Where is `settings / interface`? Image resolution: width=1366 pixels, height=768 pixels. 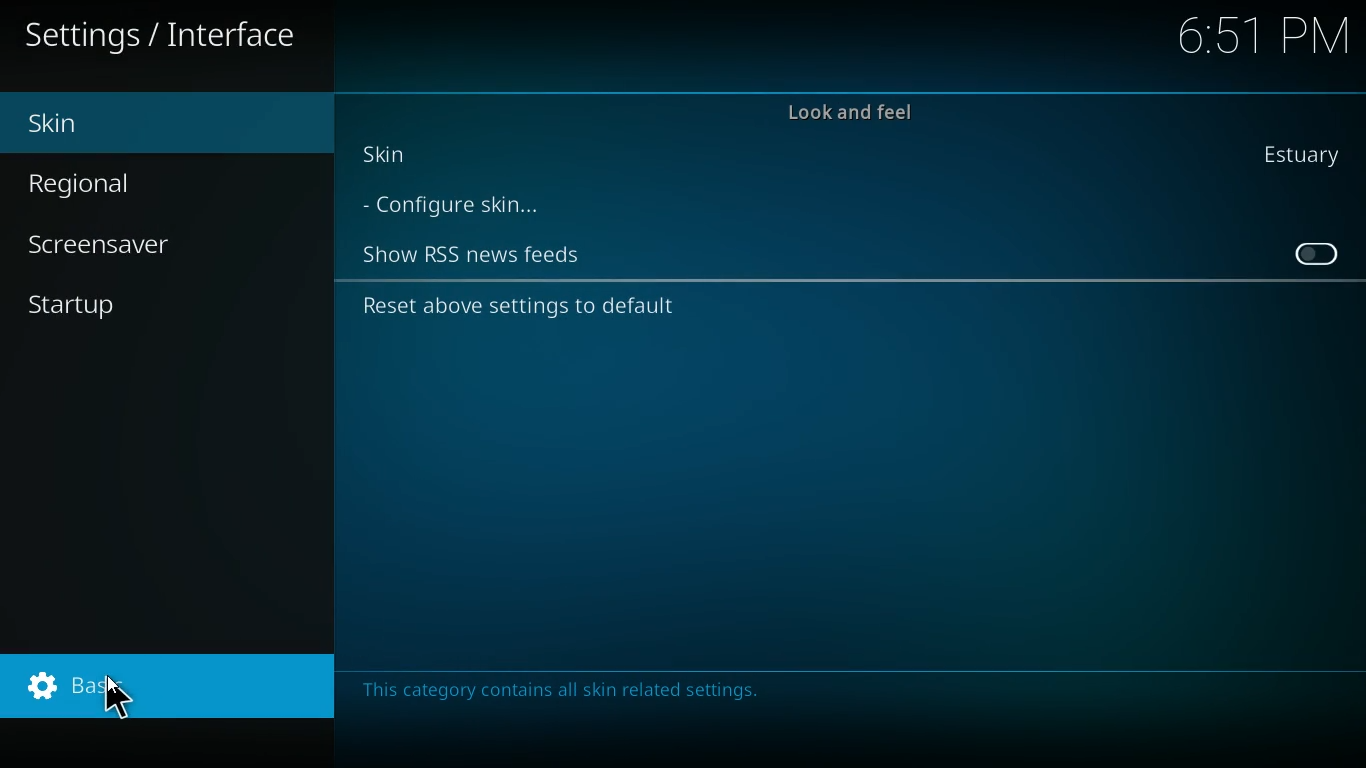
settings / interface is located at coordinates (170, 35).